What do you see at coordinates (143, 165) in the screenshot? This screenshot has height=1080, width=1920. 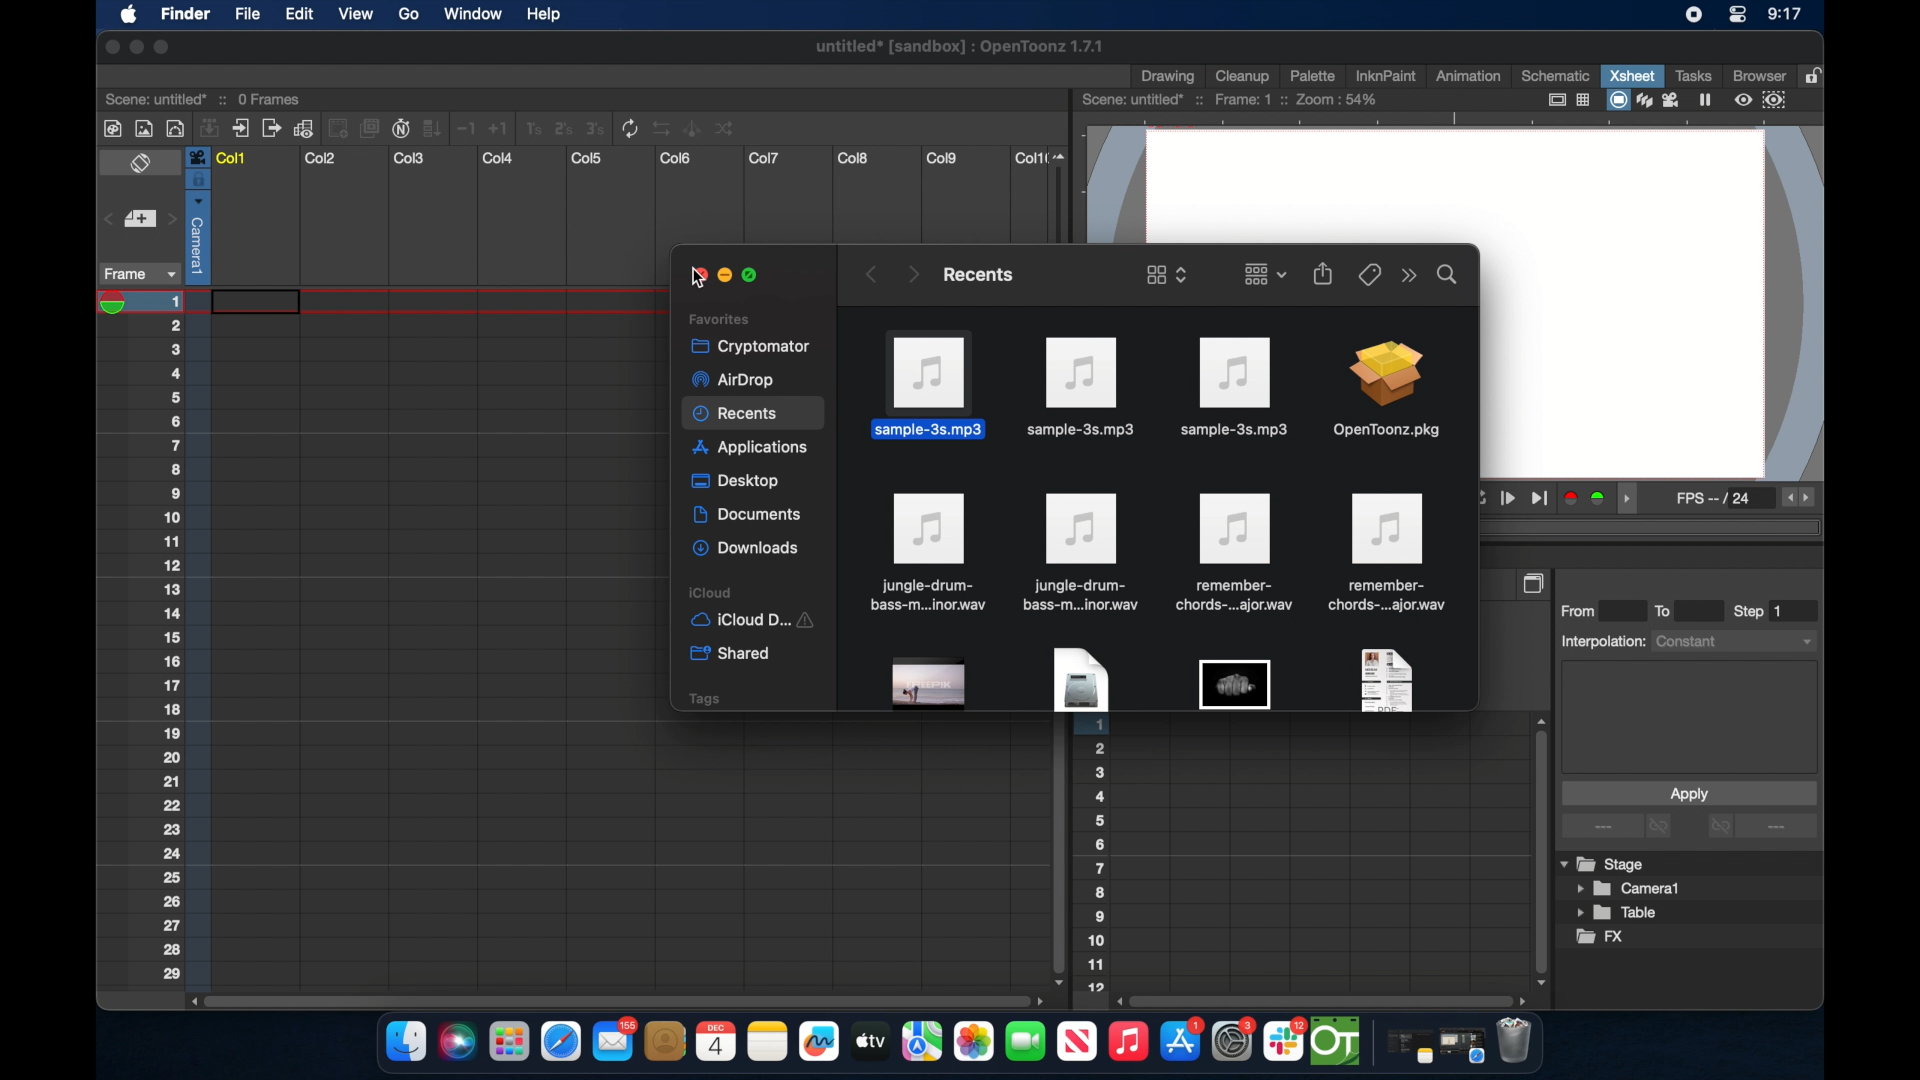 I see `toggle x sheet` at bounding box center [143, 165].